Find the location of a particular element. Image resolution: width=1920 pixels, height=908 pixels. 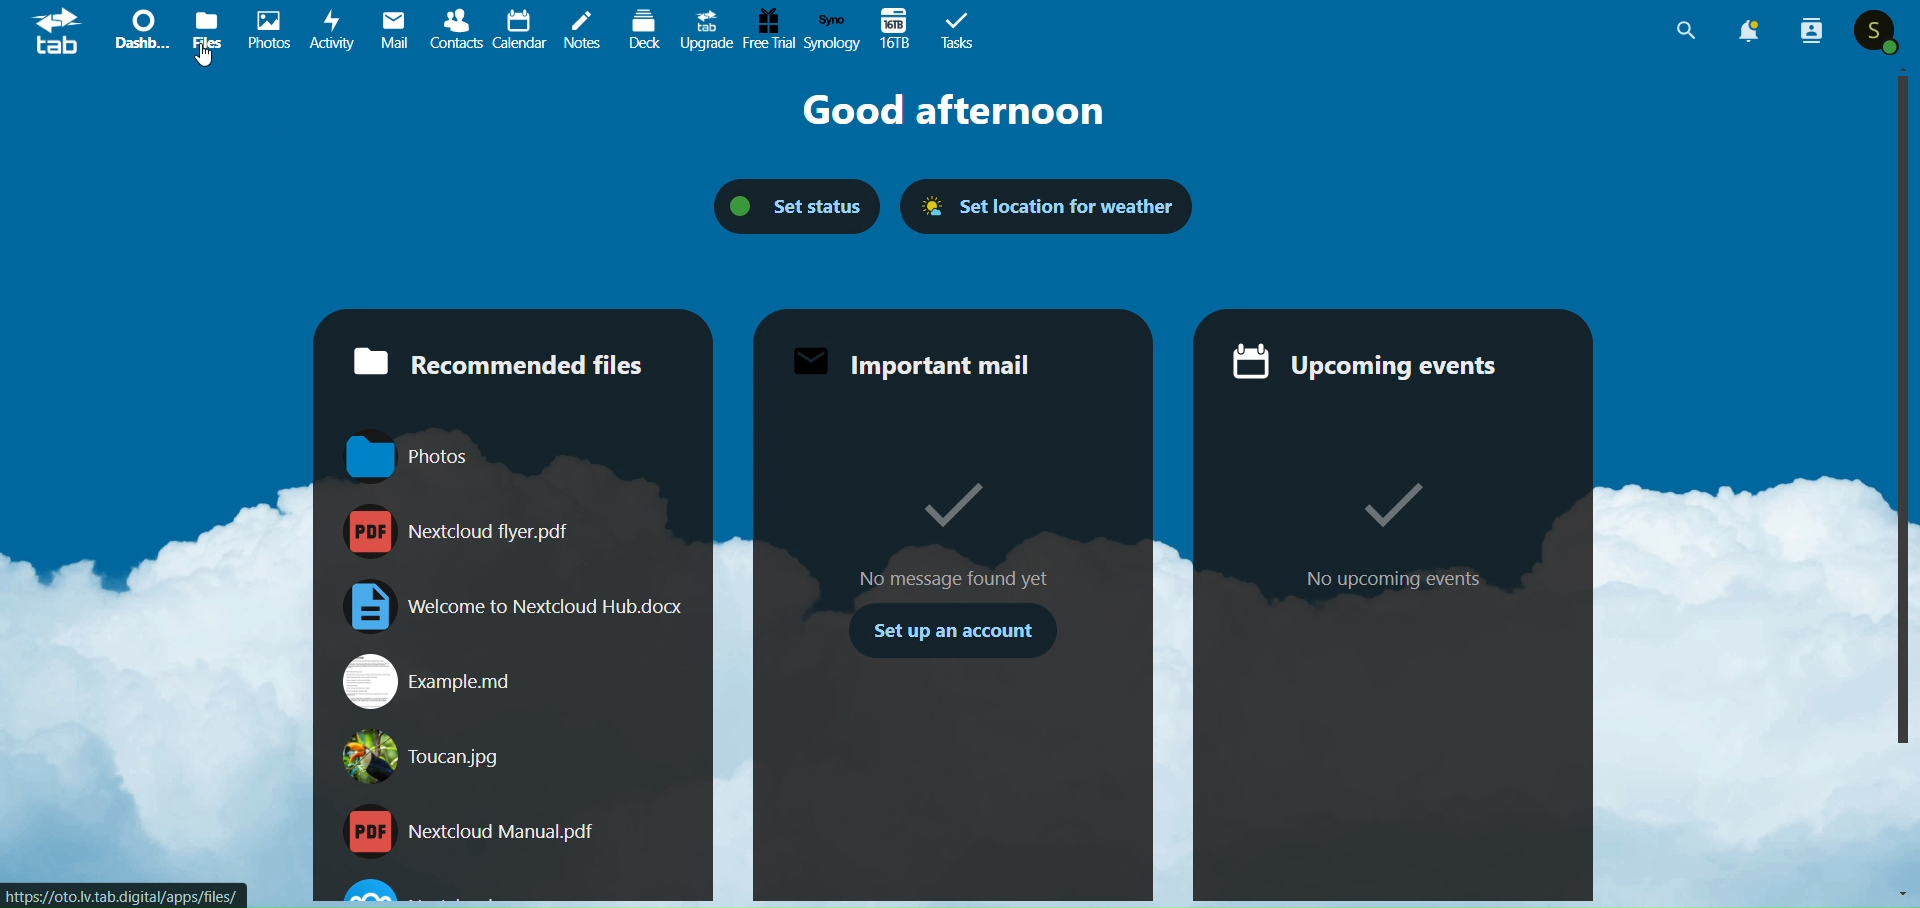

search is located at coordinates (1677, 32).